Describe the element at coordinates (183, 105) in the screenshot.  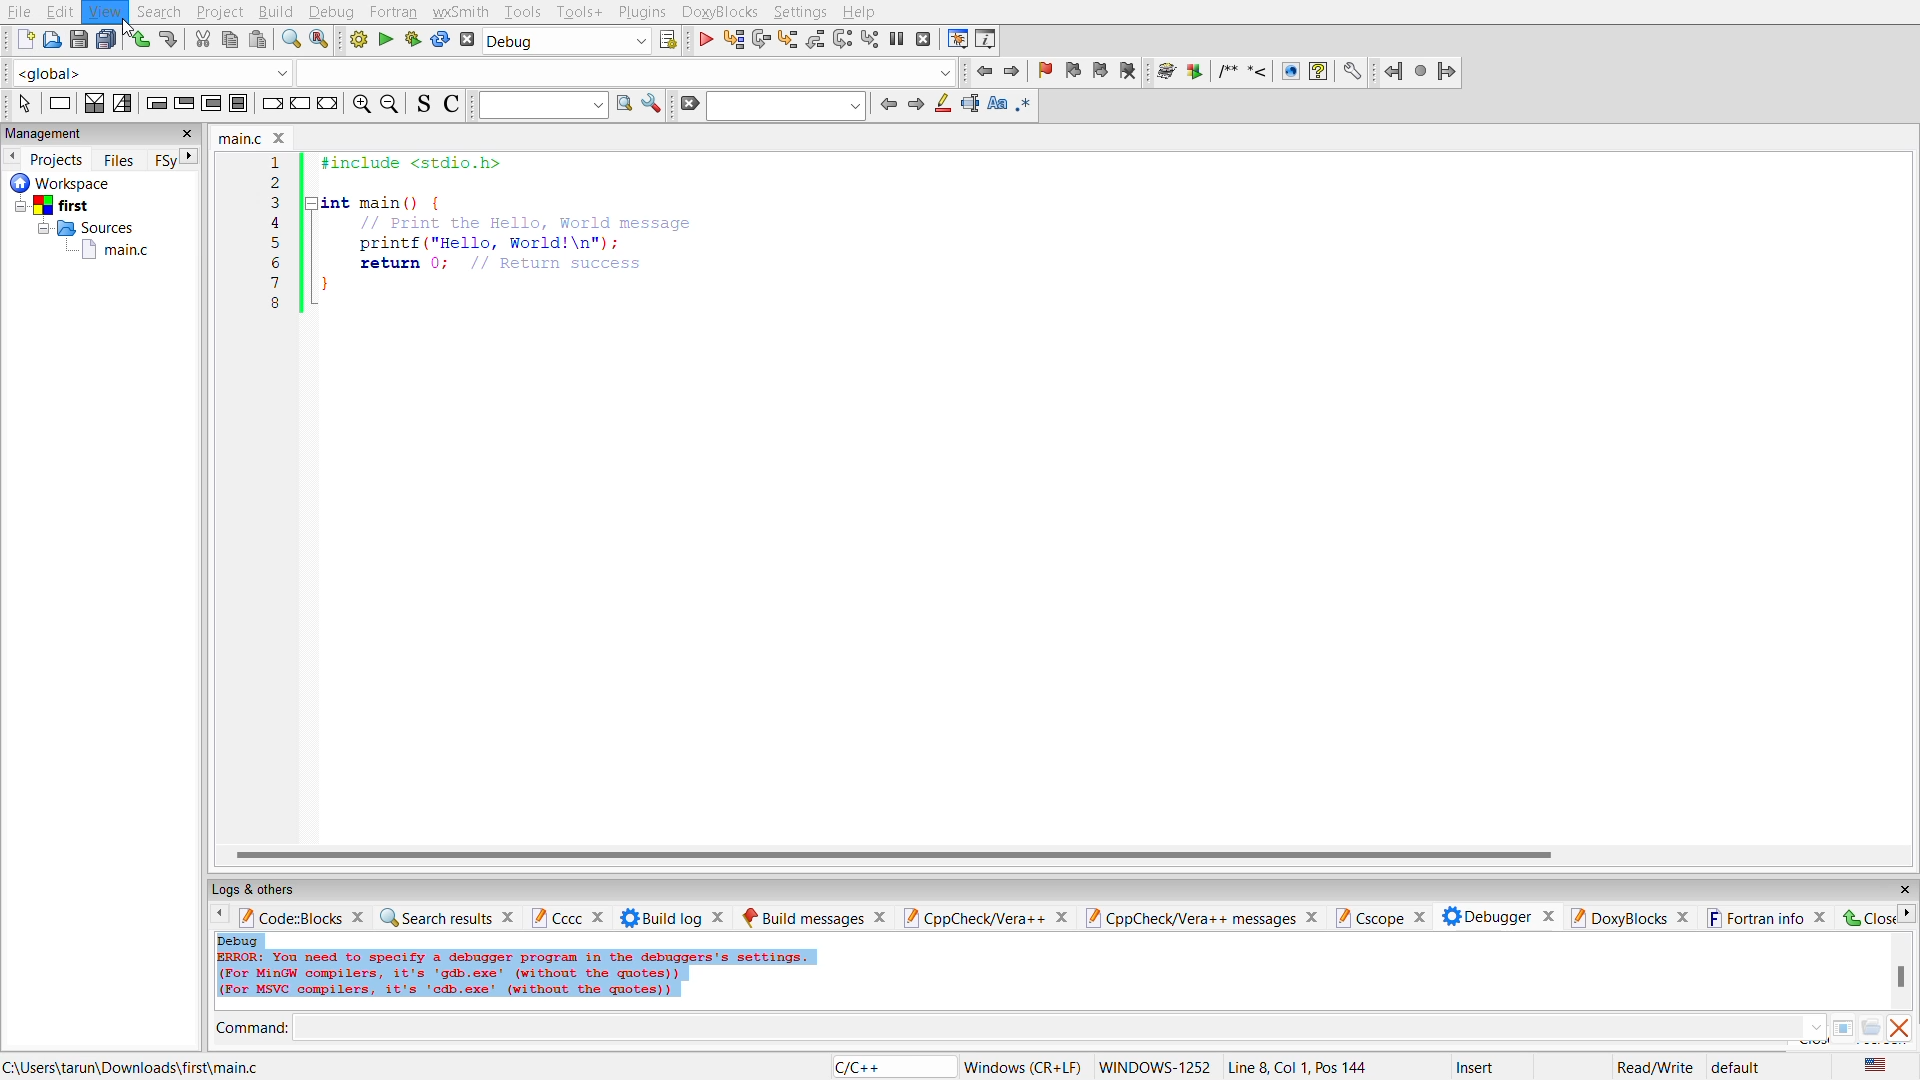
I see `exit condition loop` at that location.